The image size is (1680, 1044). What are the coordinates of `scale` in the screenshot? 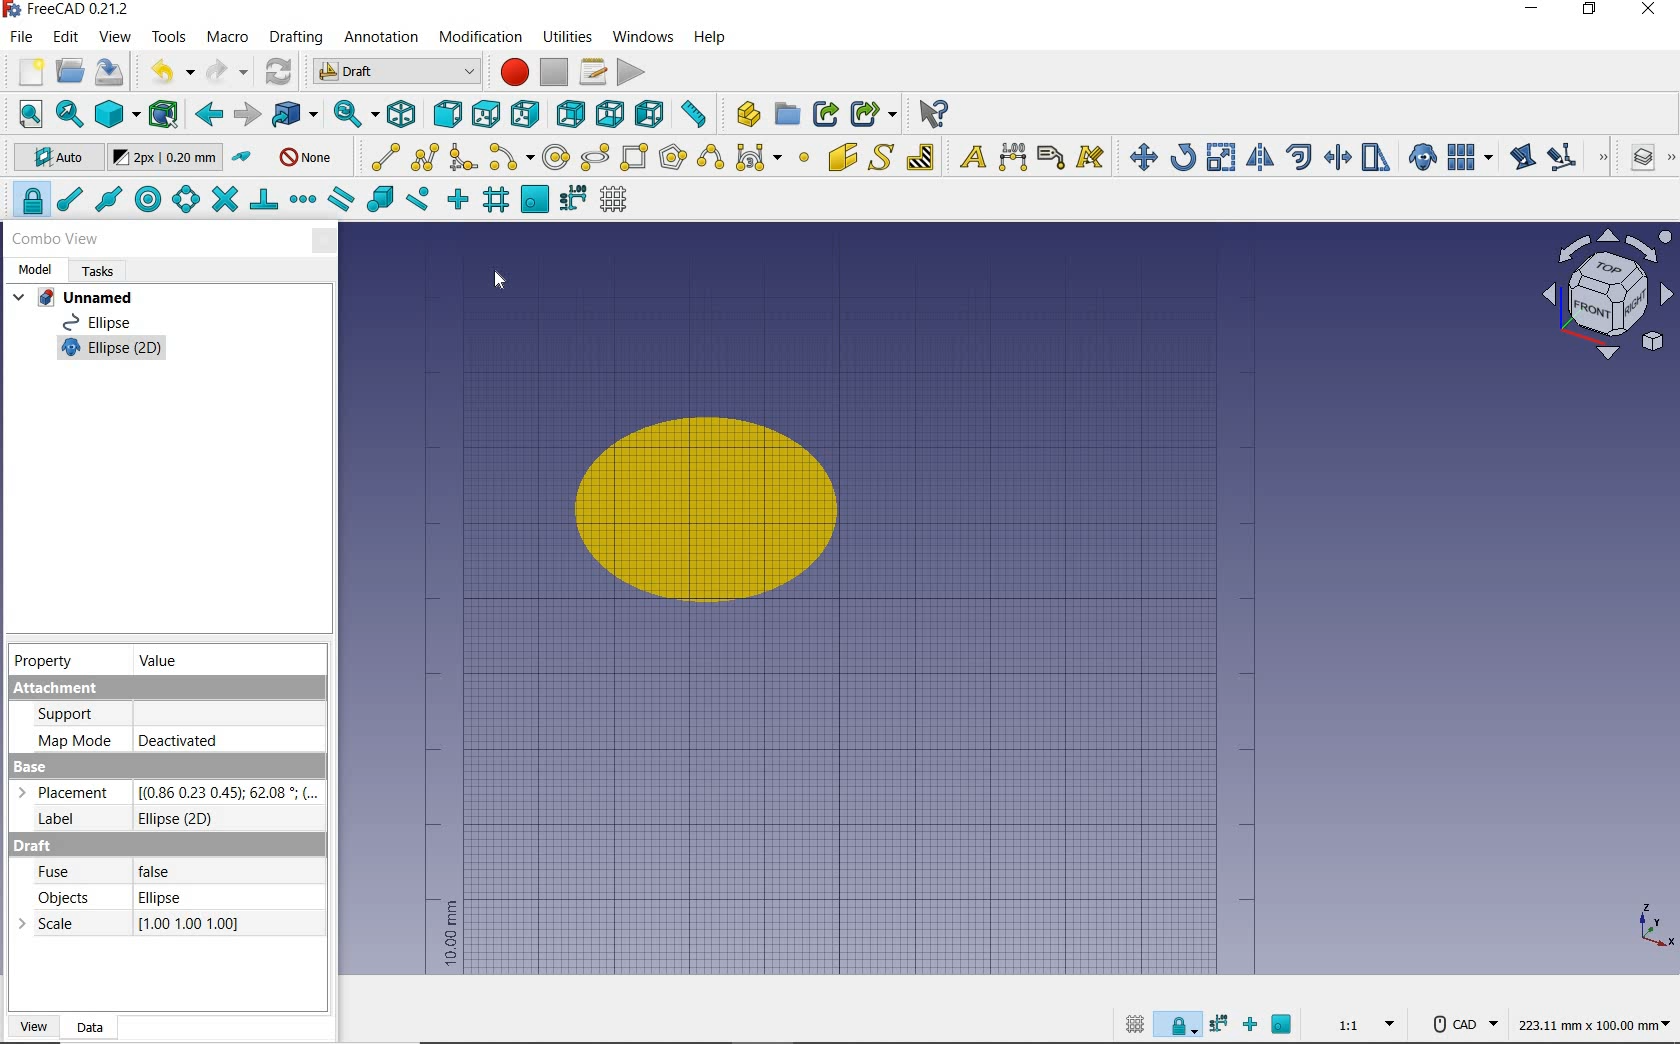 It's located at (1222, 156).